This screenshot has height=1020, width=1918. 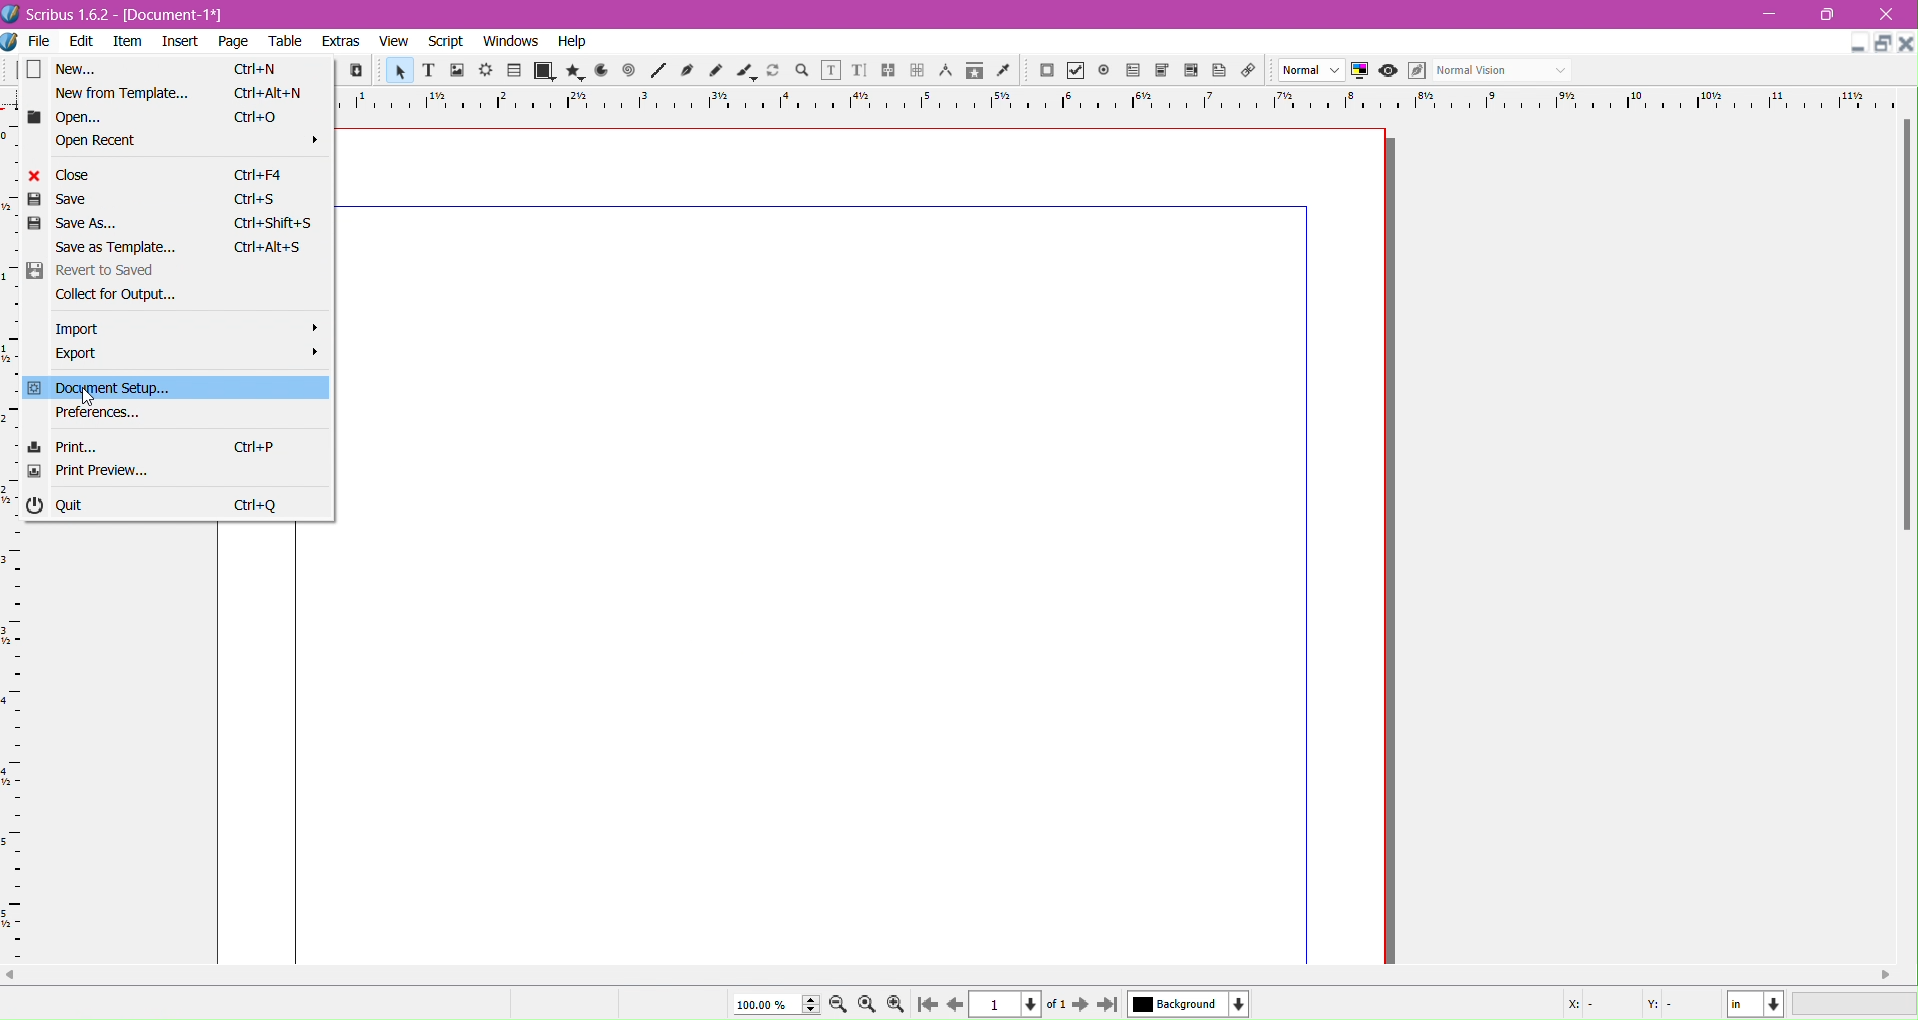 I want to click on close, so click(x=62, y=175).